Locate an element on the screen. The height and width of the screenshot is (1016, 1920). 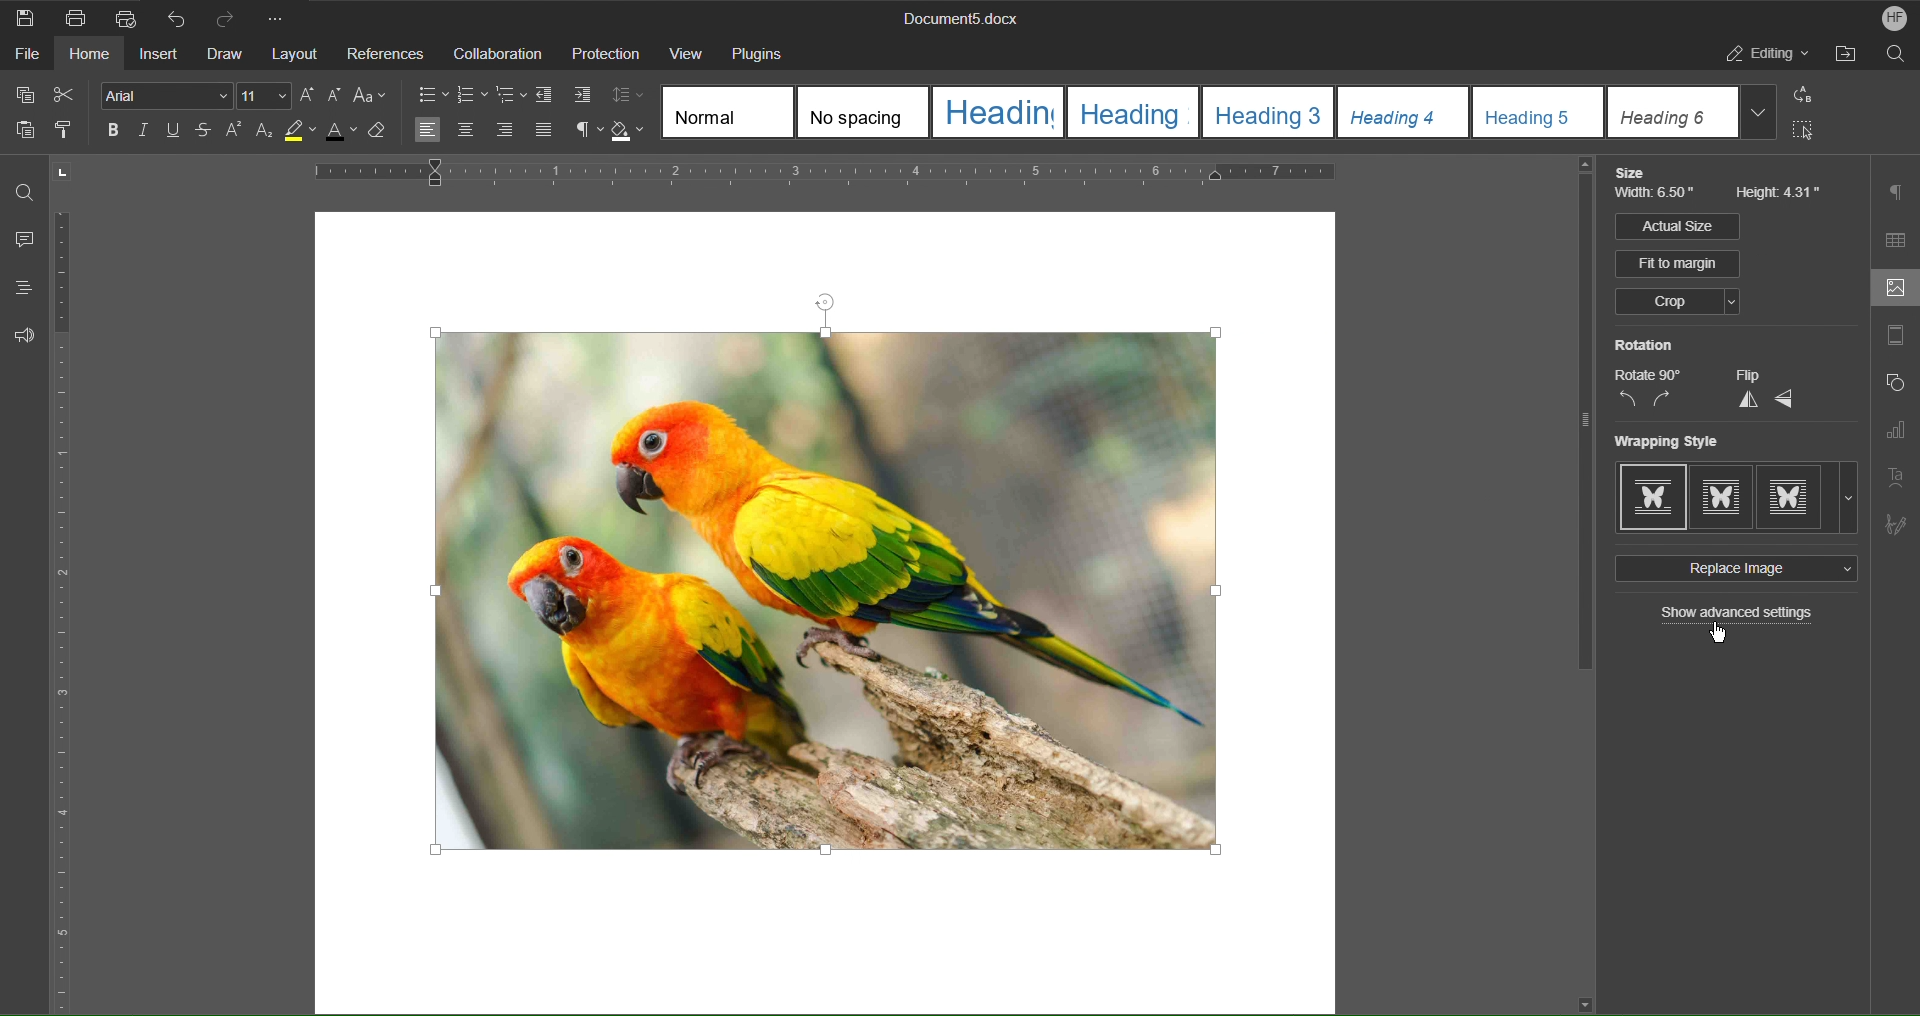
Layout is located at coordinates (297, 54).